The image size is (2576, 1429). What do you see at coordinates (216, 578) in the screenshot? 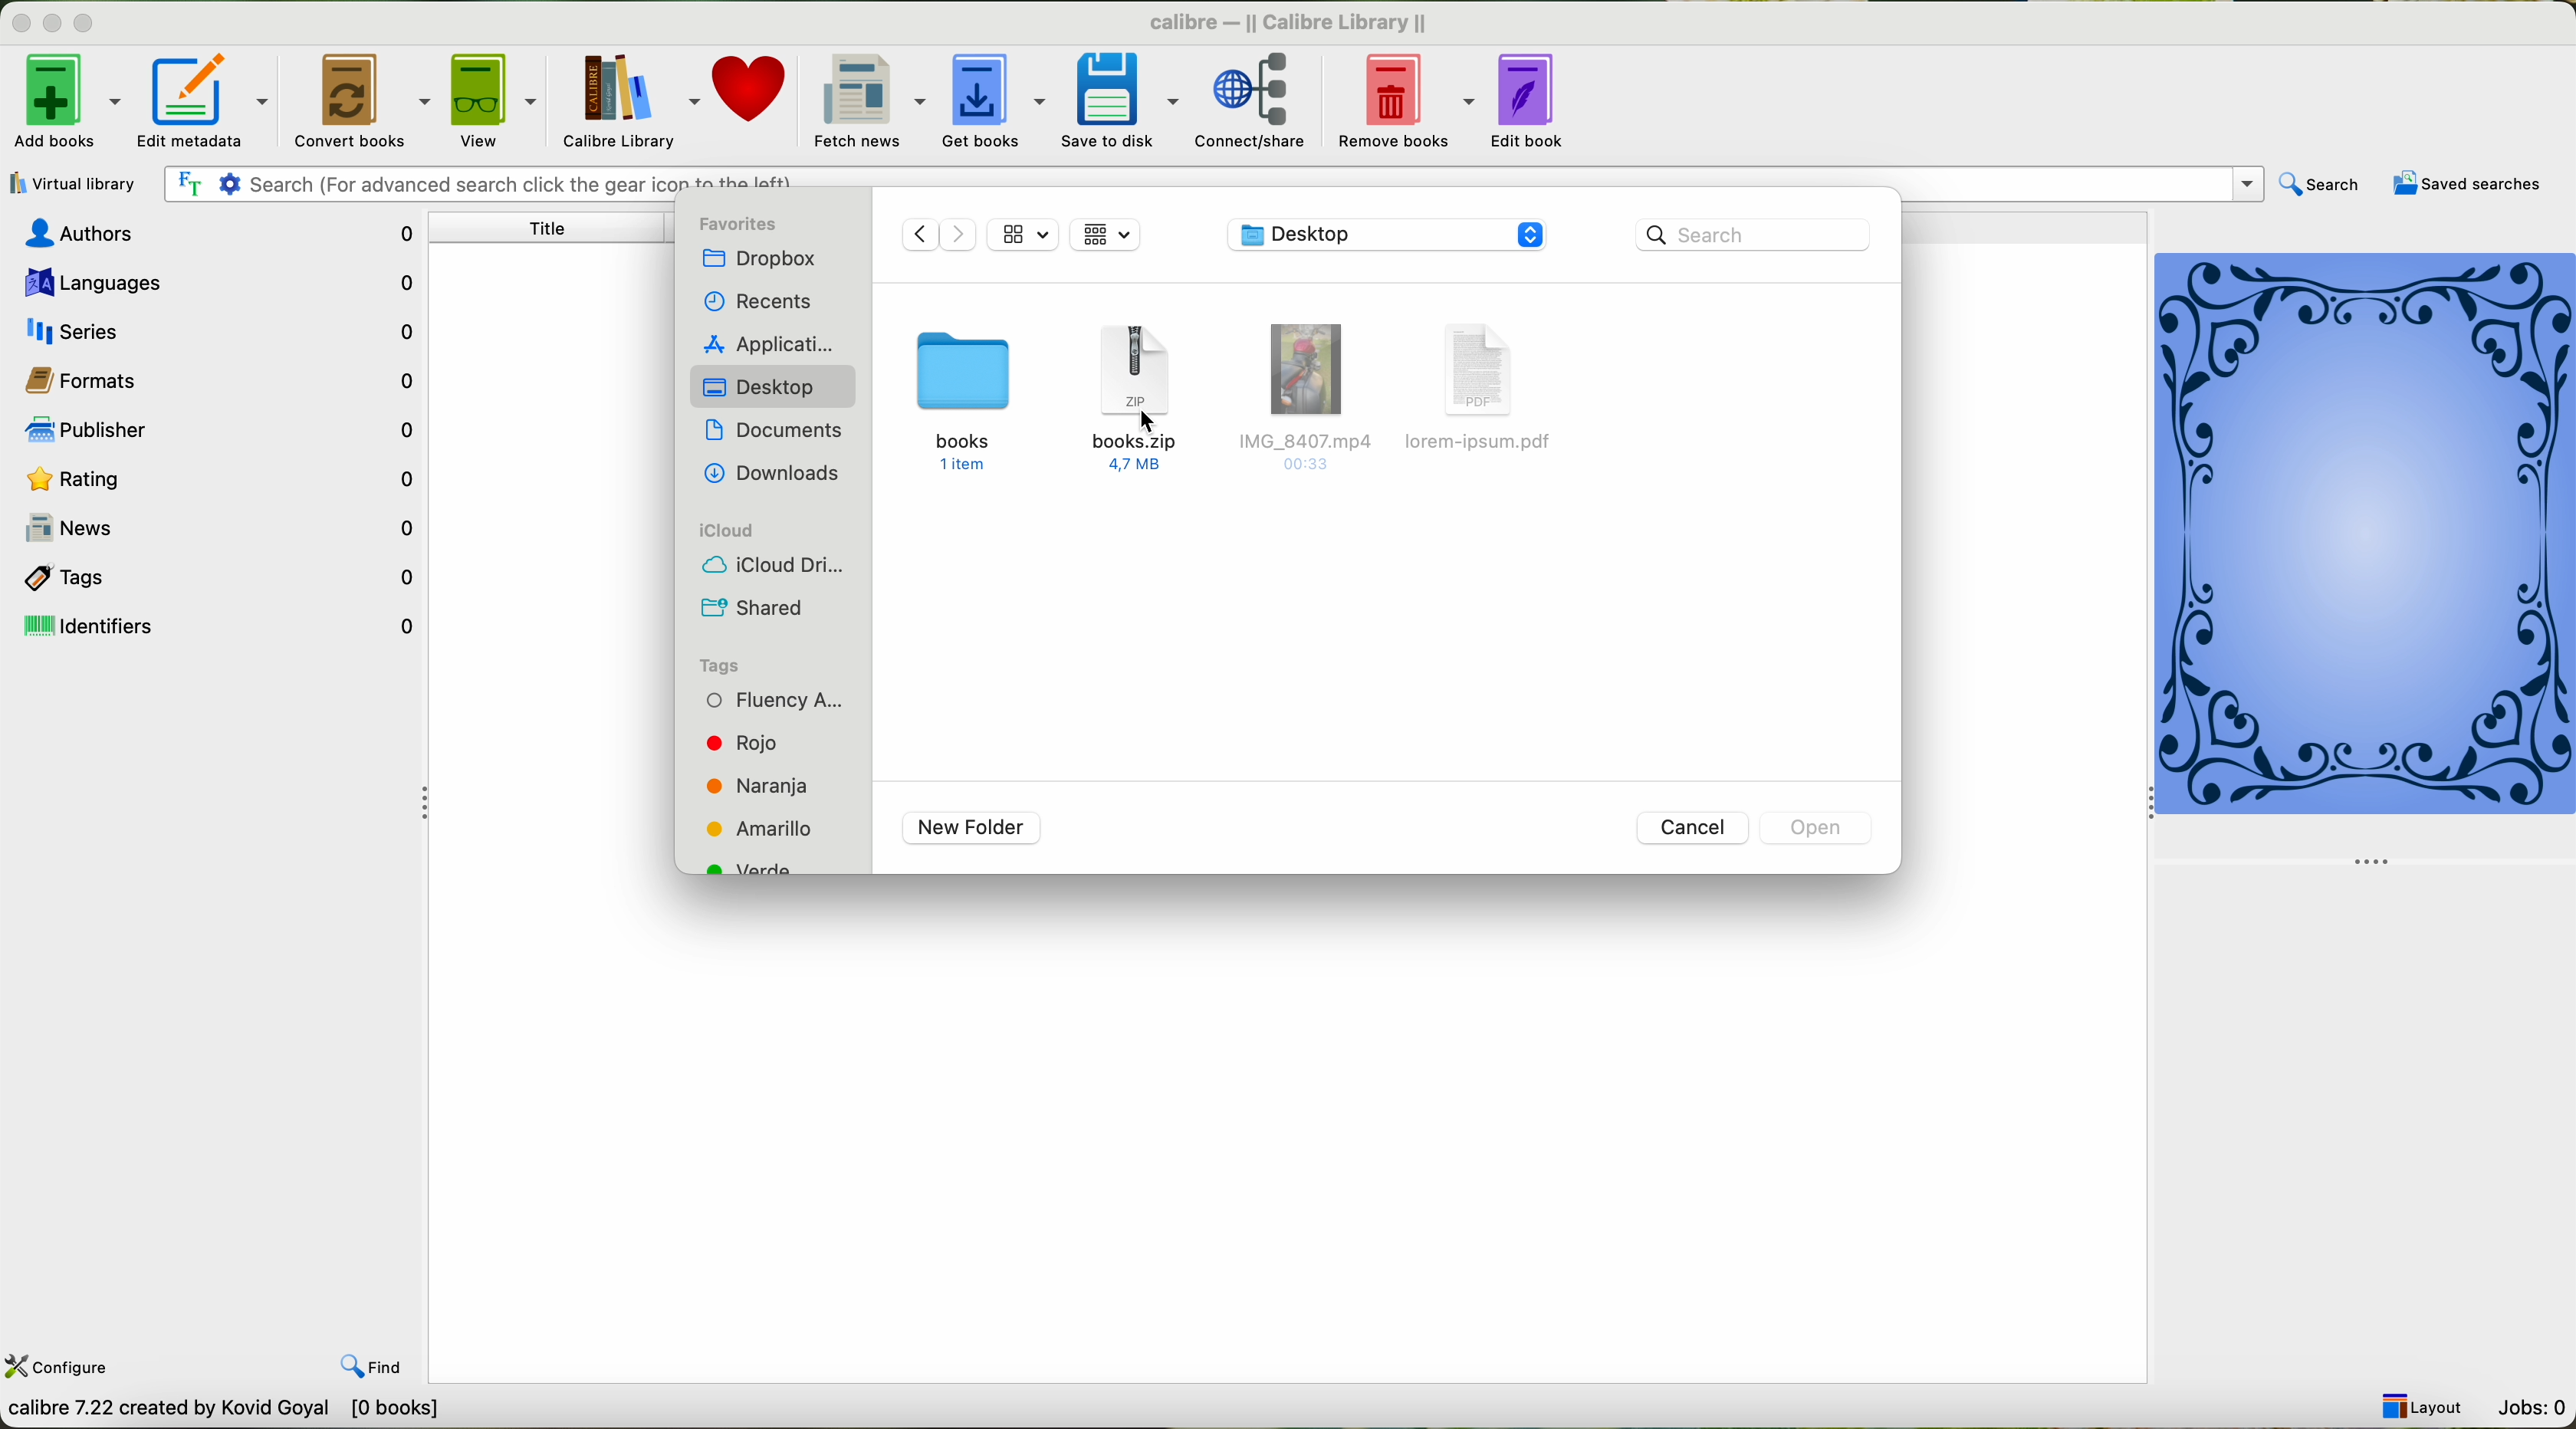
I see `tags` at bounding box center [216, 578].